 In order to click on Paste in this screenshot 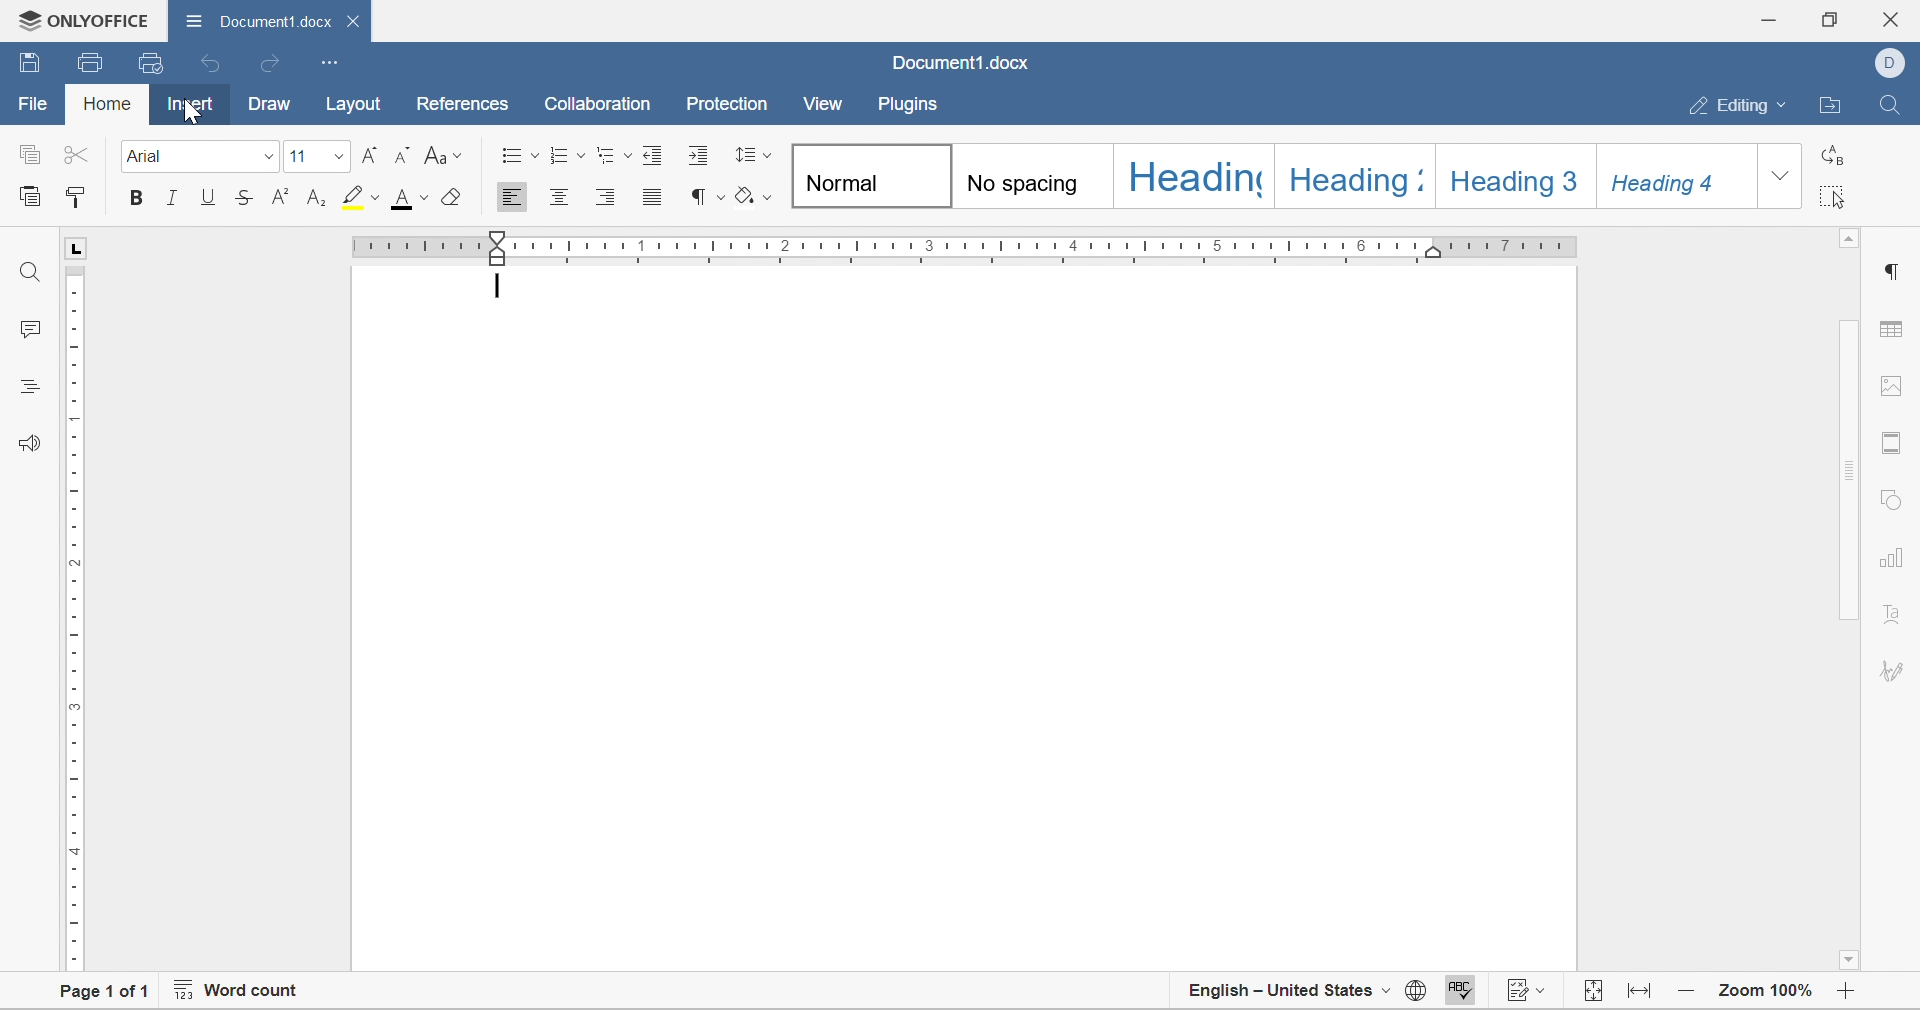, I will do `click(32, 199)`.